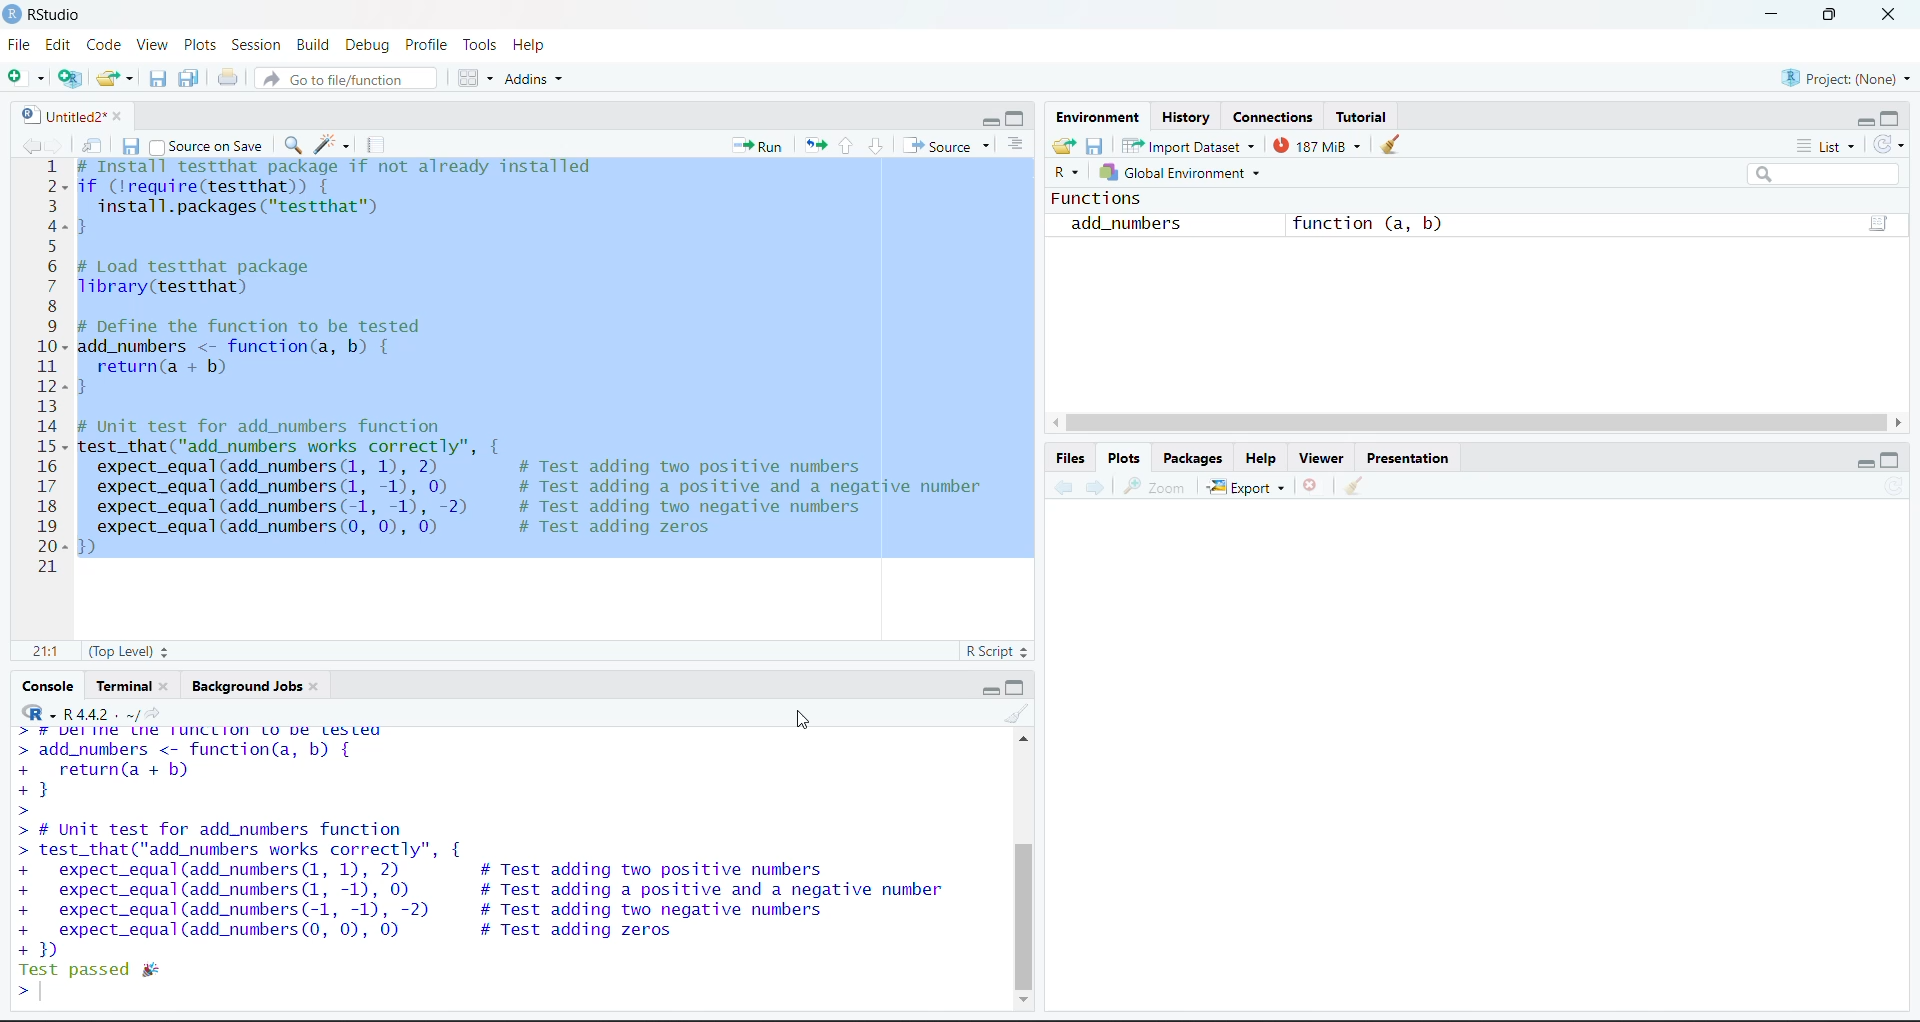  What do you see at coordinates (1410, 458) in the screenshot?
I see `Presentation` at bounding box center [1410, 458].